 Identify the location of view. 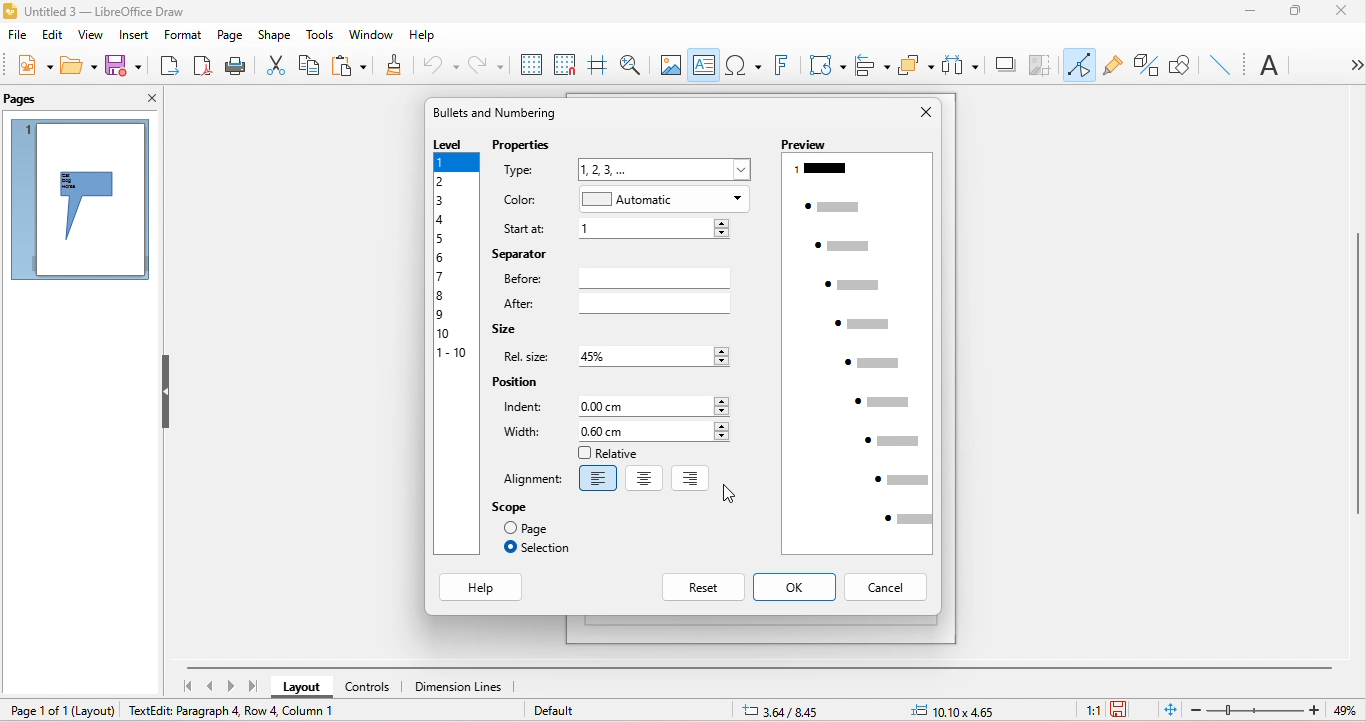
(90, 37).